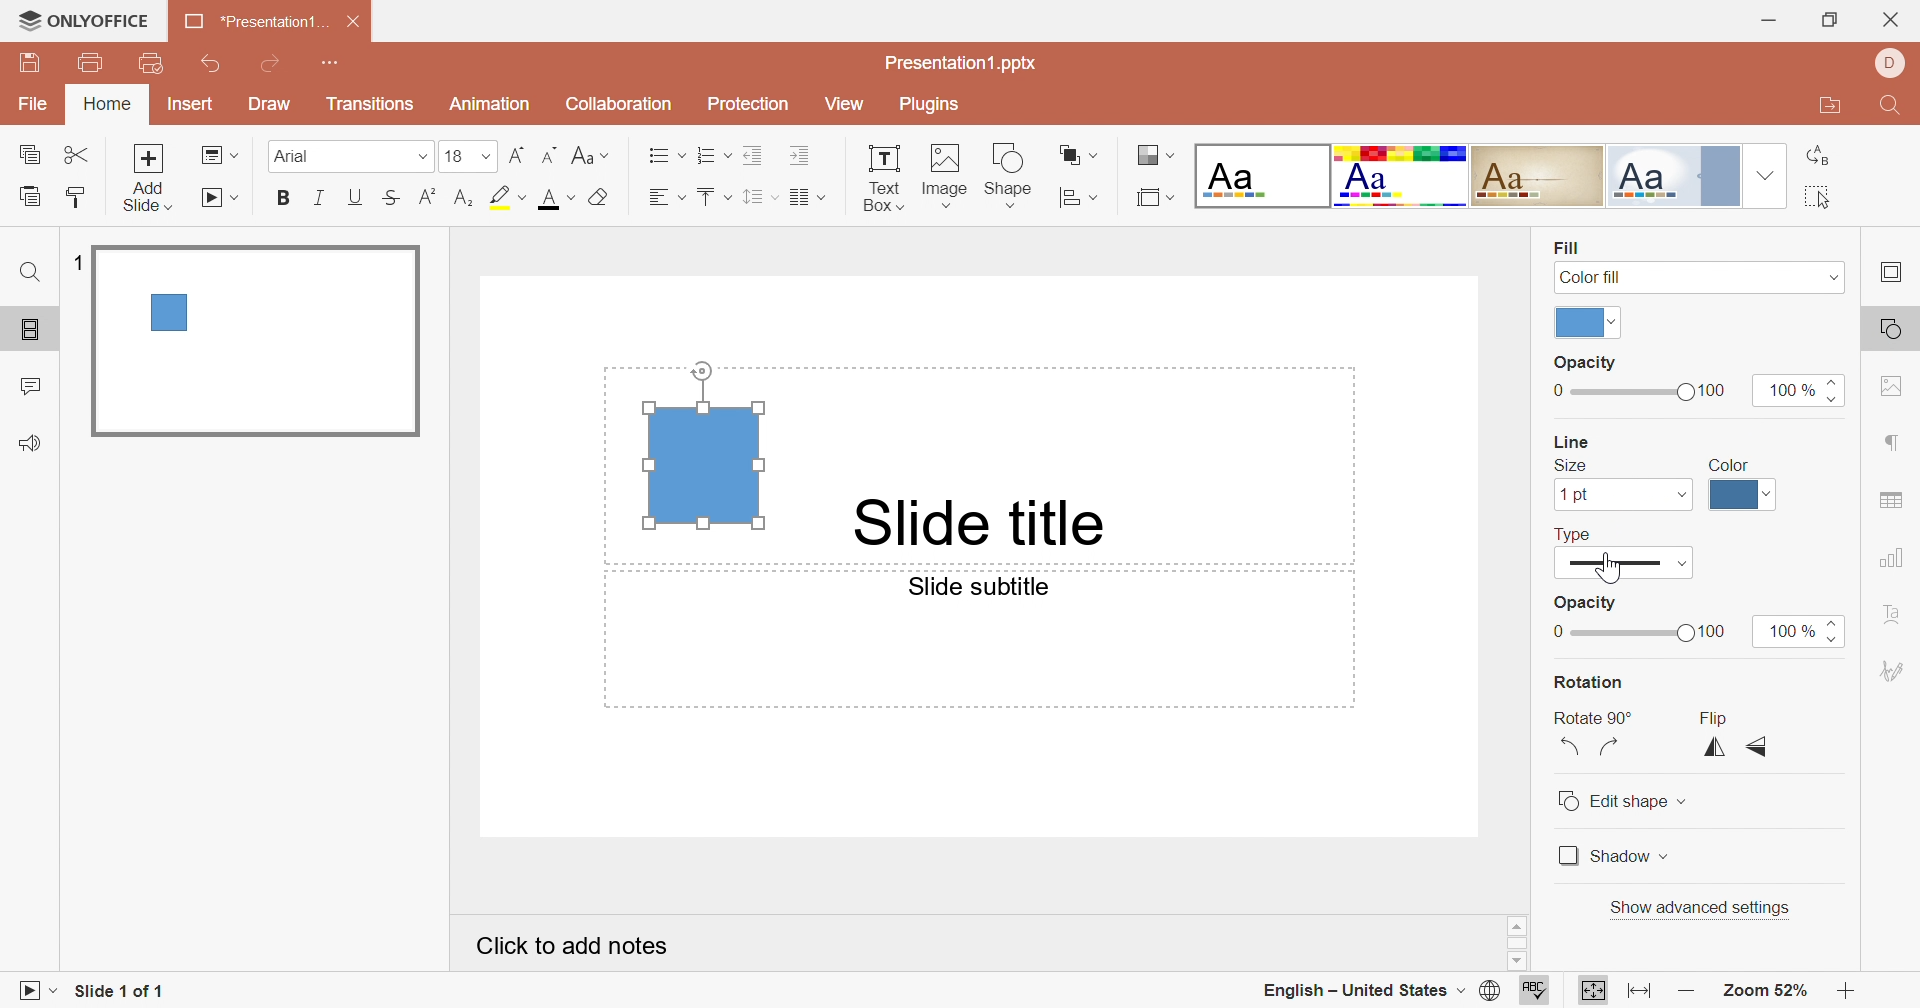 Image resolution: width=1920 pixels, height=1008 pixels. I want to click on Arrange shape, so click(1081, 153).